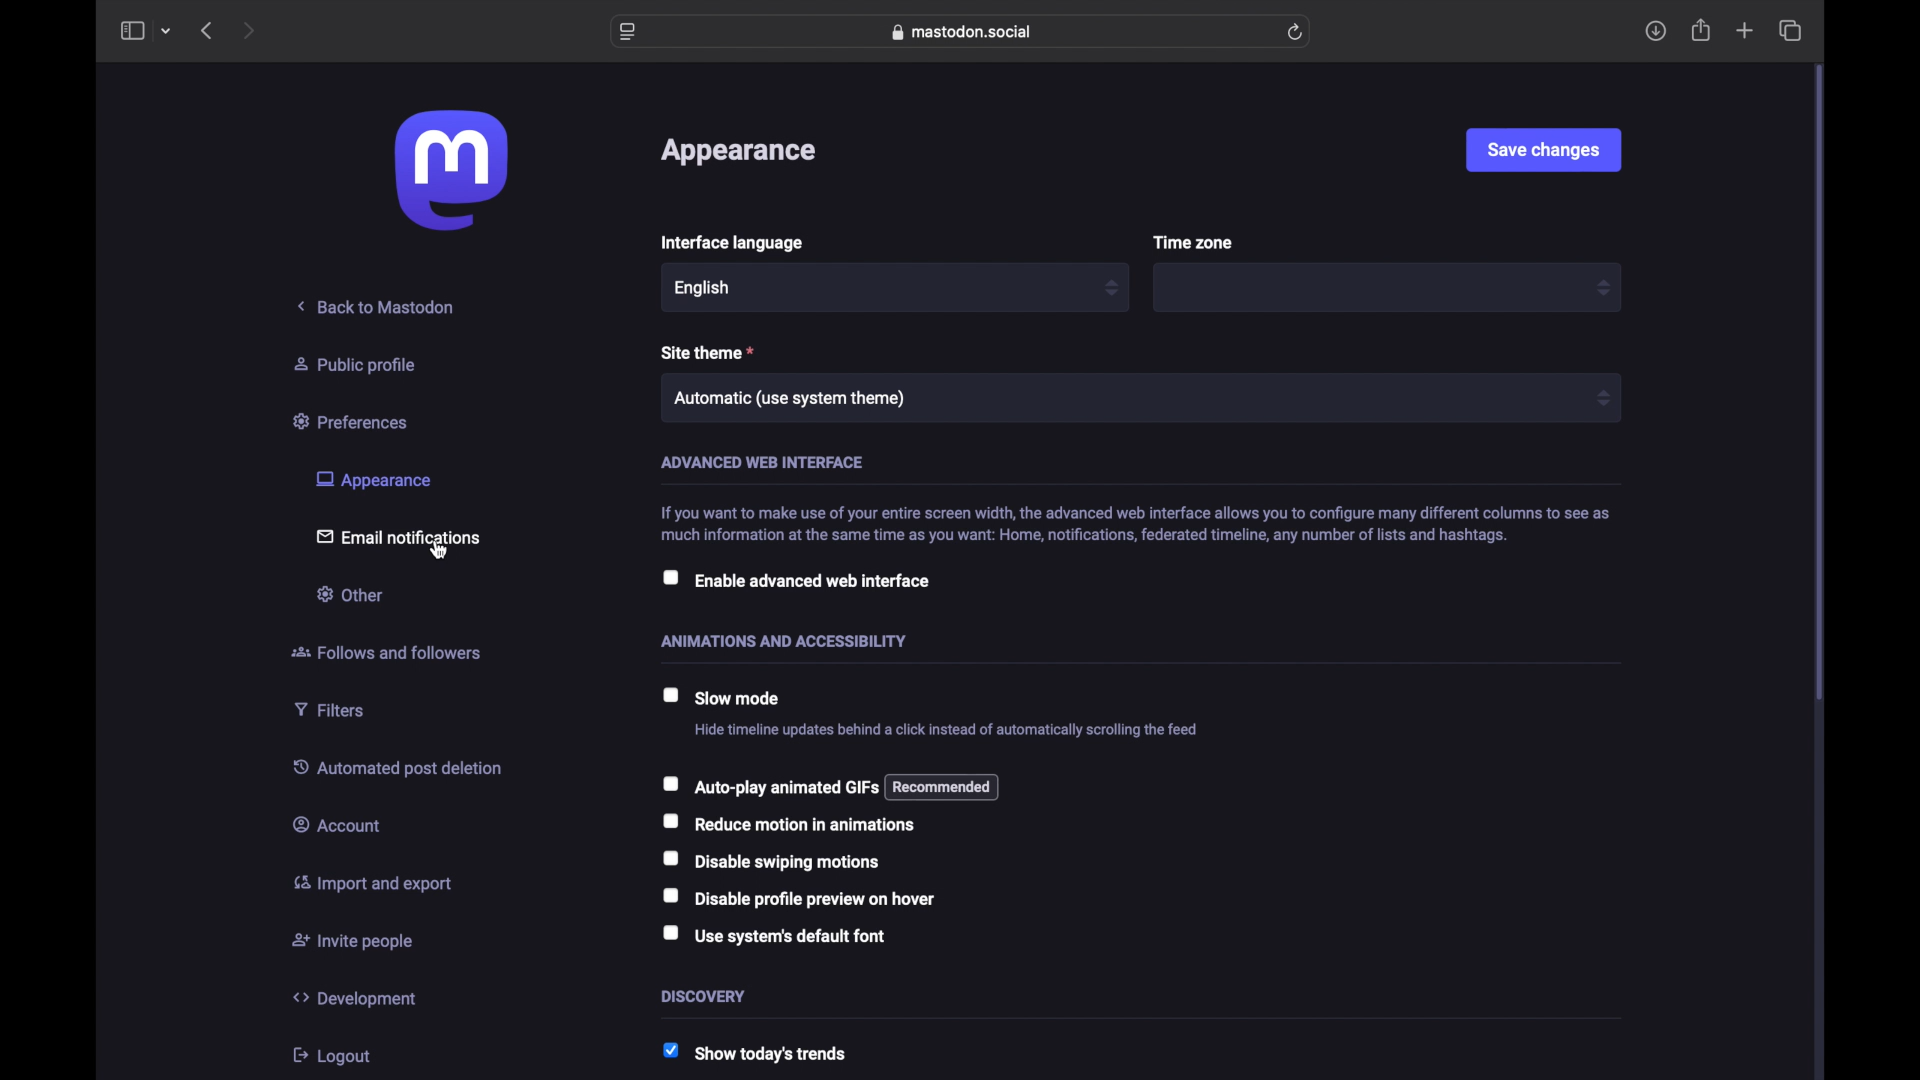 The image size is (1920, 1080). I want to click on share, so click(1702, 30).